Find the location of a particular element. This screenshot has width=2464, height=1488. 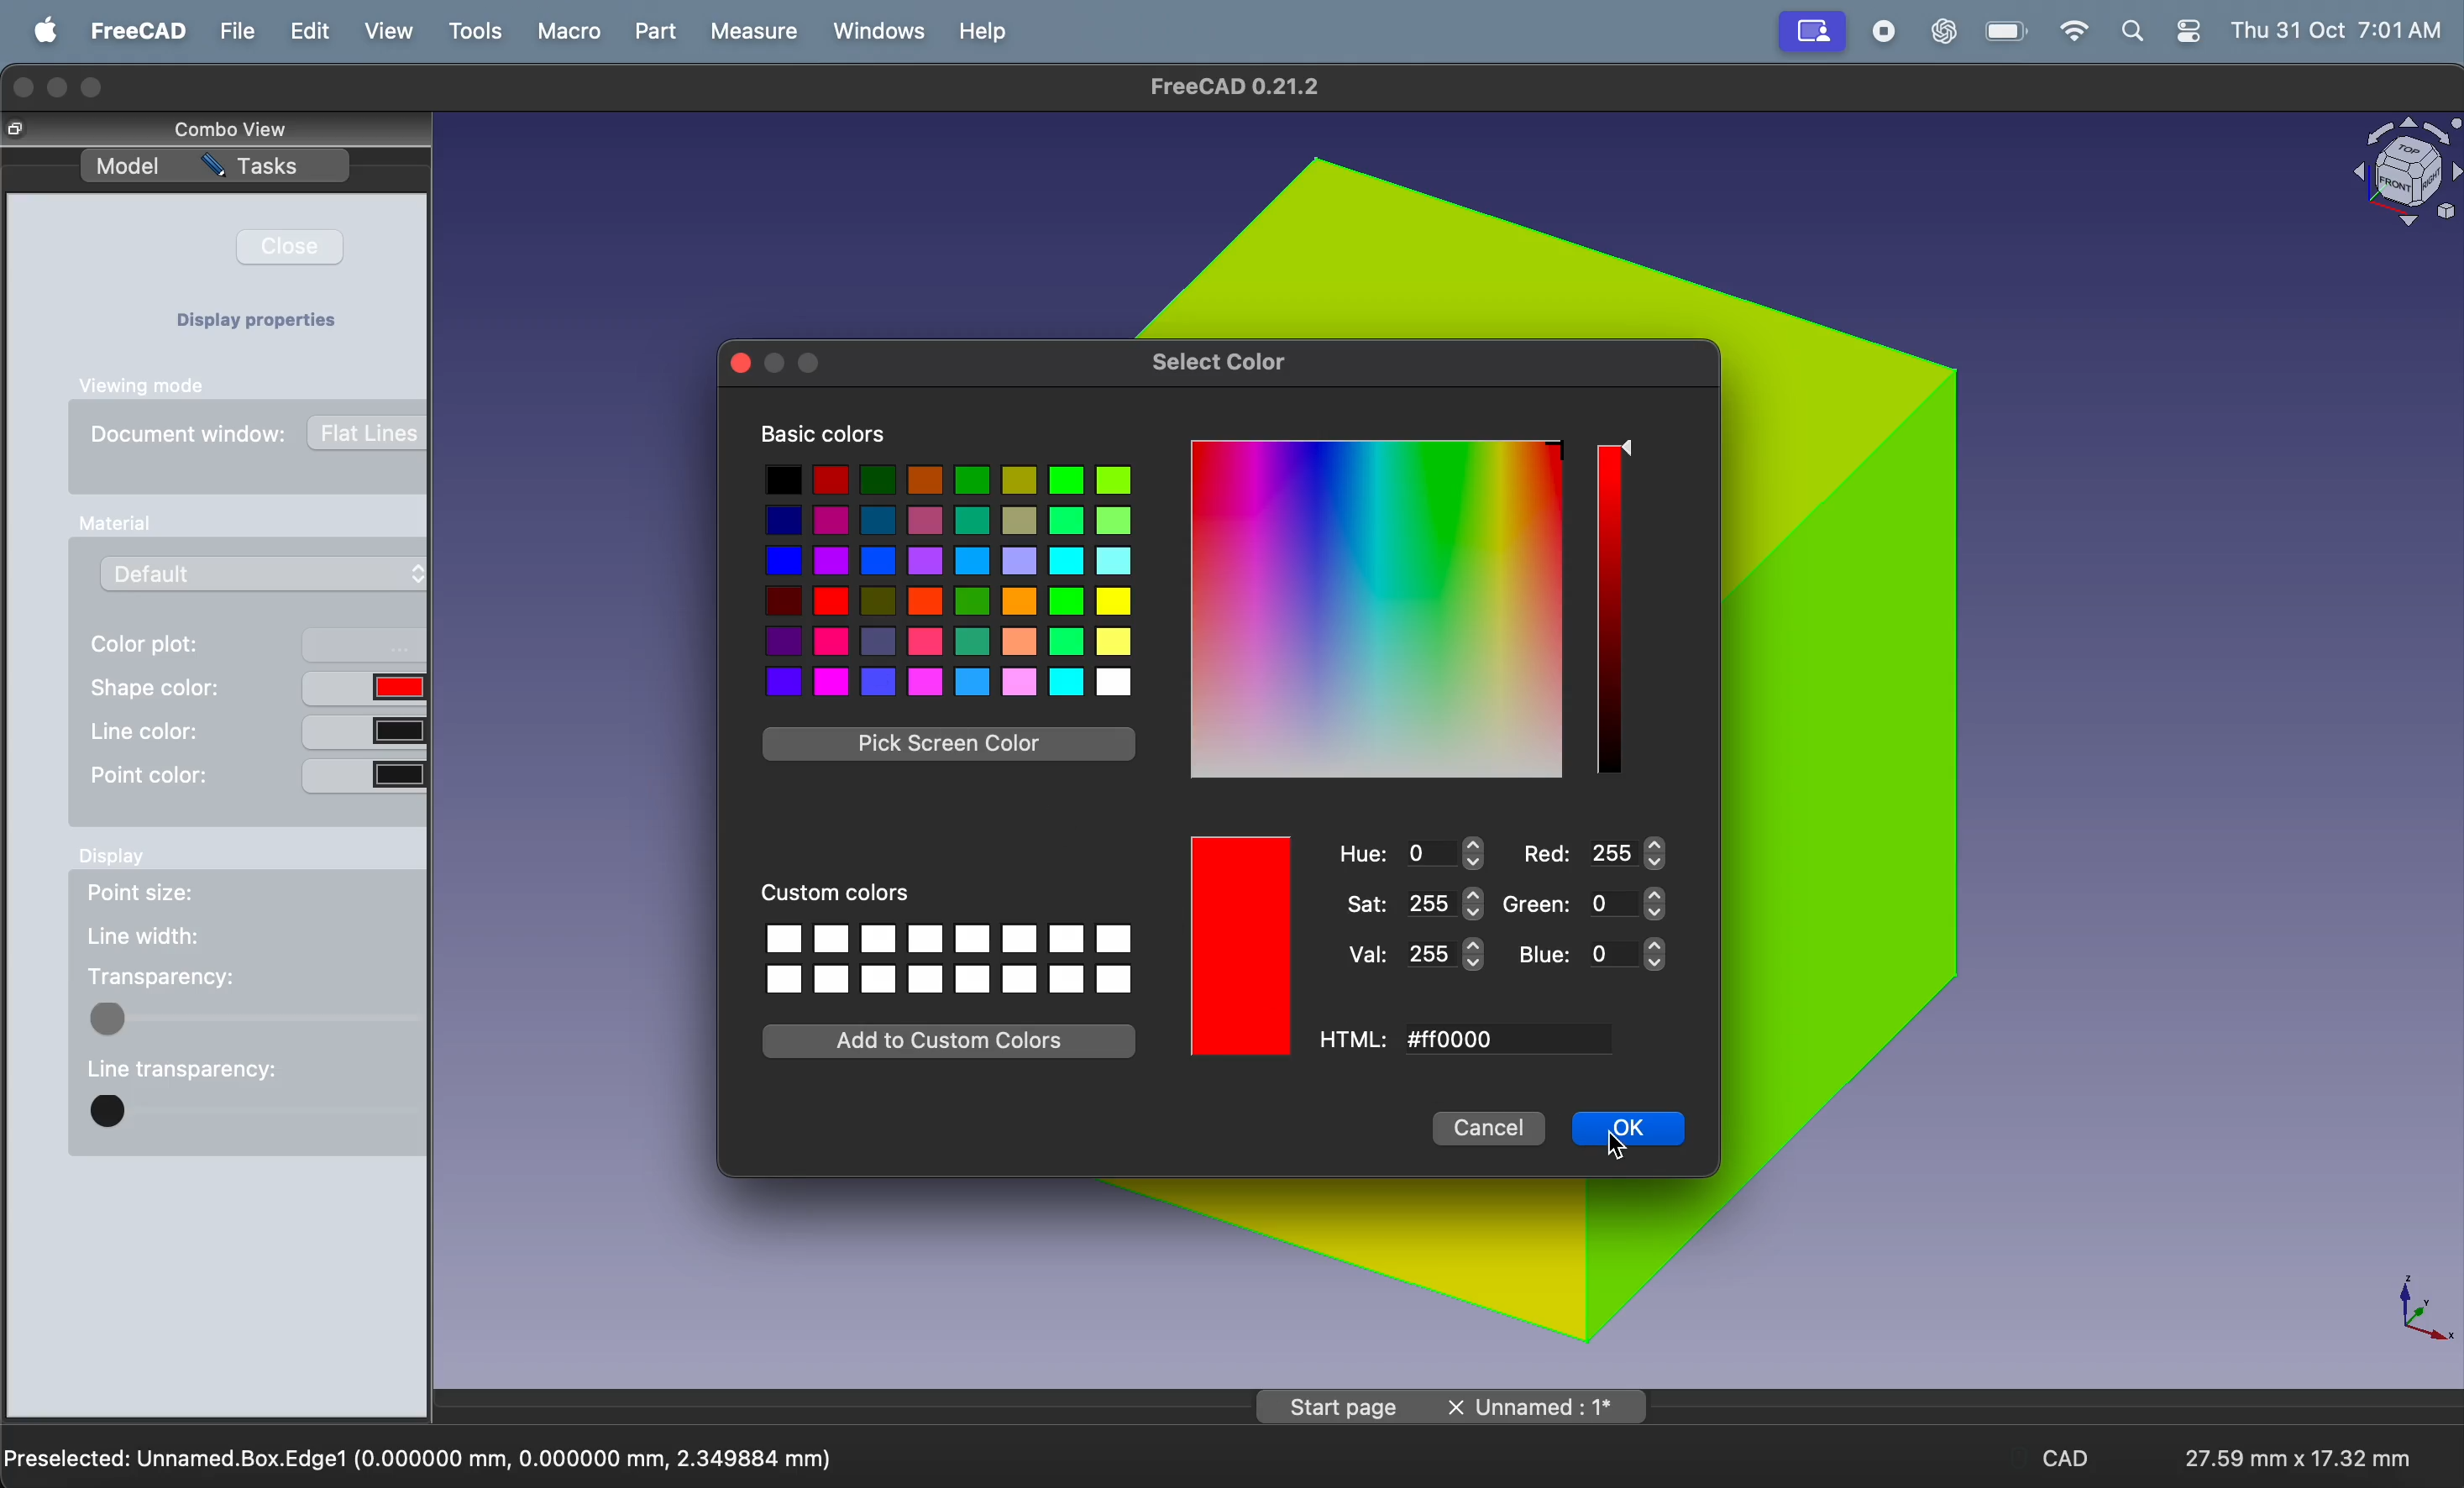

red is located at coordinates (1599, 852).